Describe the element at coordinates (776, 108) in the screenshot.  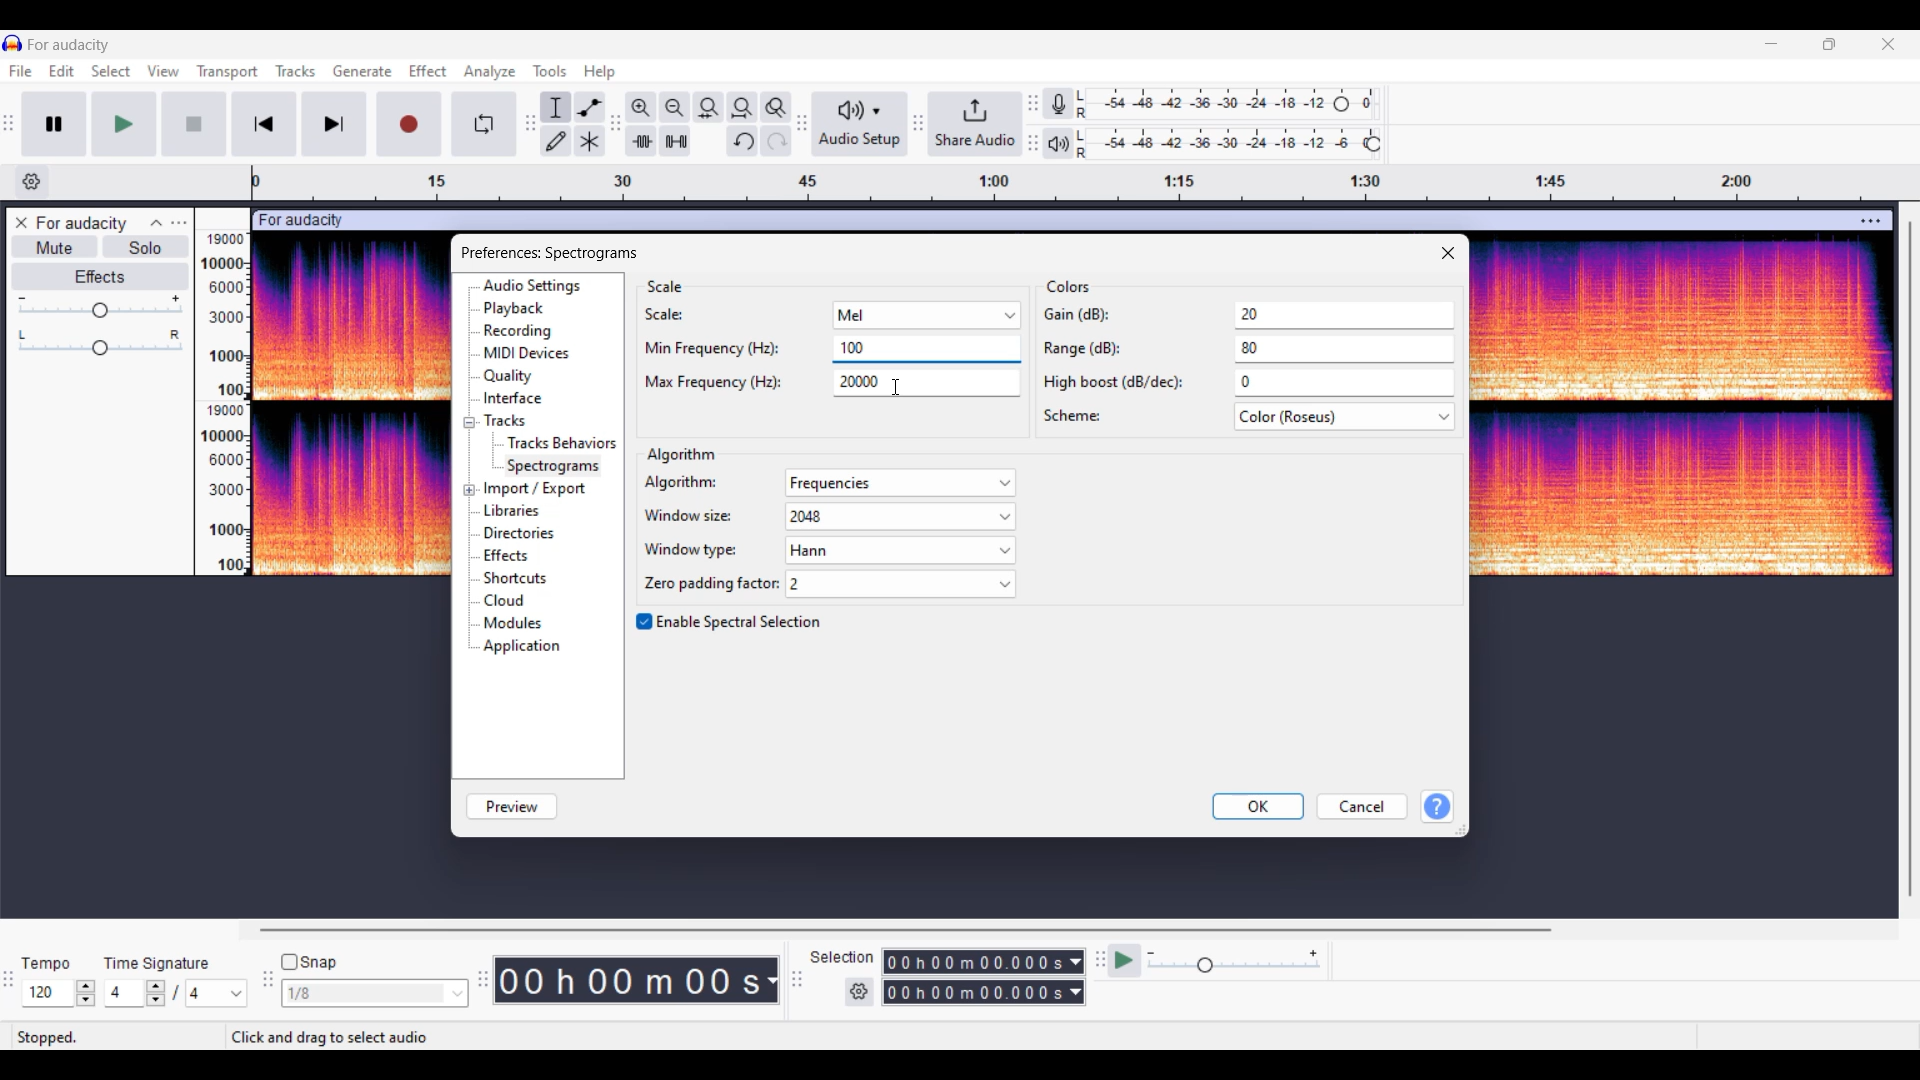
I see `Zoom toggle` at that location.